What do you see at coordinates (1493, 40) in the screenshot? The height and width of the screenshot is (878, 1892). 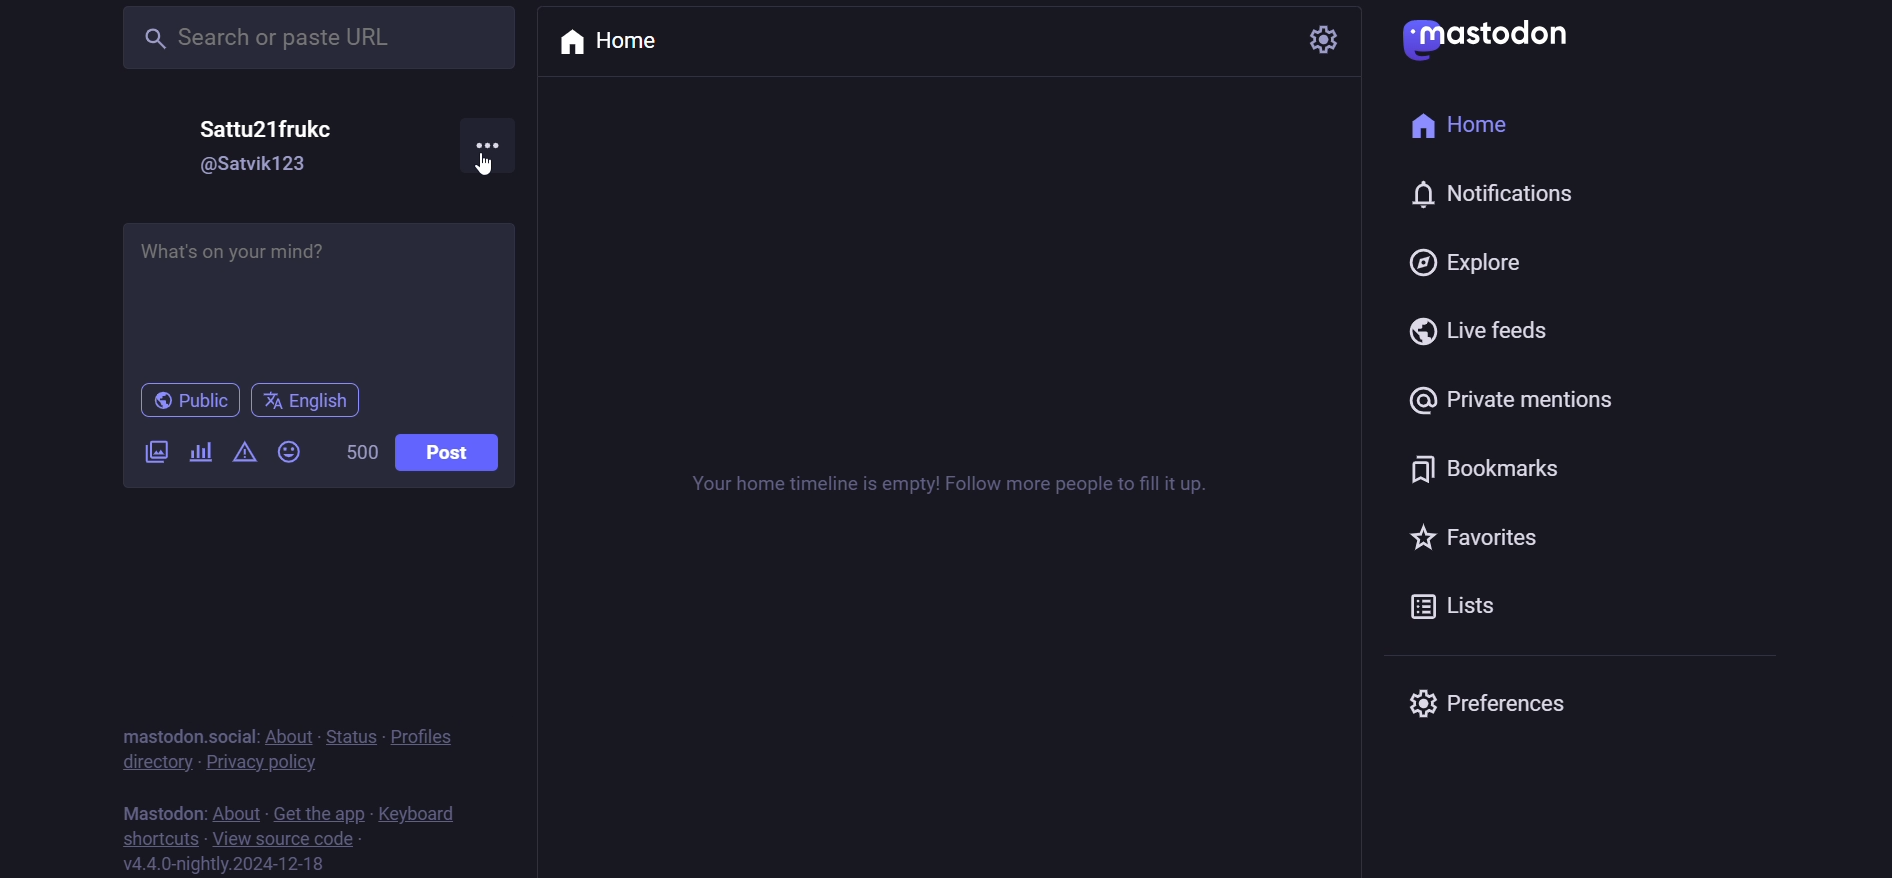 I see `logo` at bounding box center [1493, 40].